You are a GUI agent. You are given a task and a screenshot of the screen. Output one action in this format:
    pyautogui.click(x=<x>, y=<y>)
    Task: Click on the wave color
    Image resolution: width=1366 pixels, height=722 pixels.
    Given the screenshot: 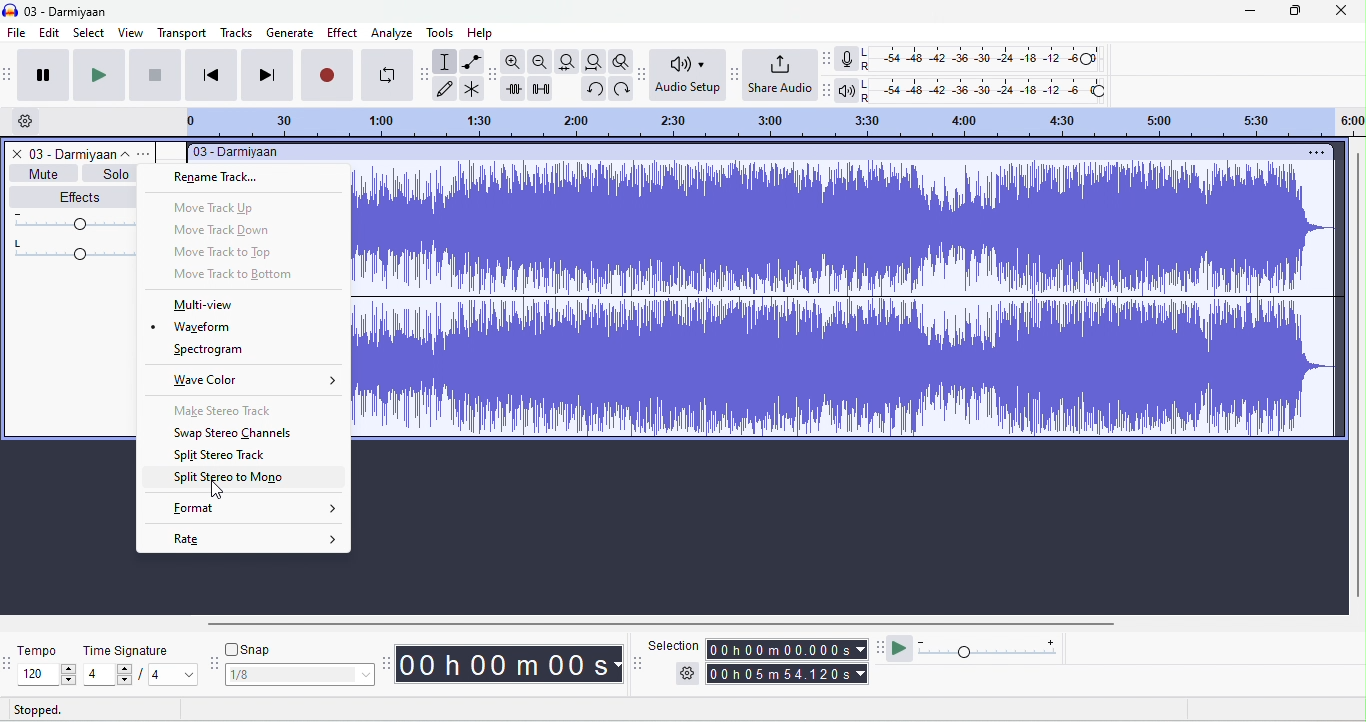 What is the action you would take?
    pyautogui.click(x=254, y=380)
    